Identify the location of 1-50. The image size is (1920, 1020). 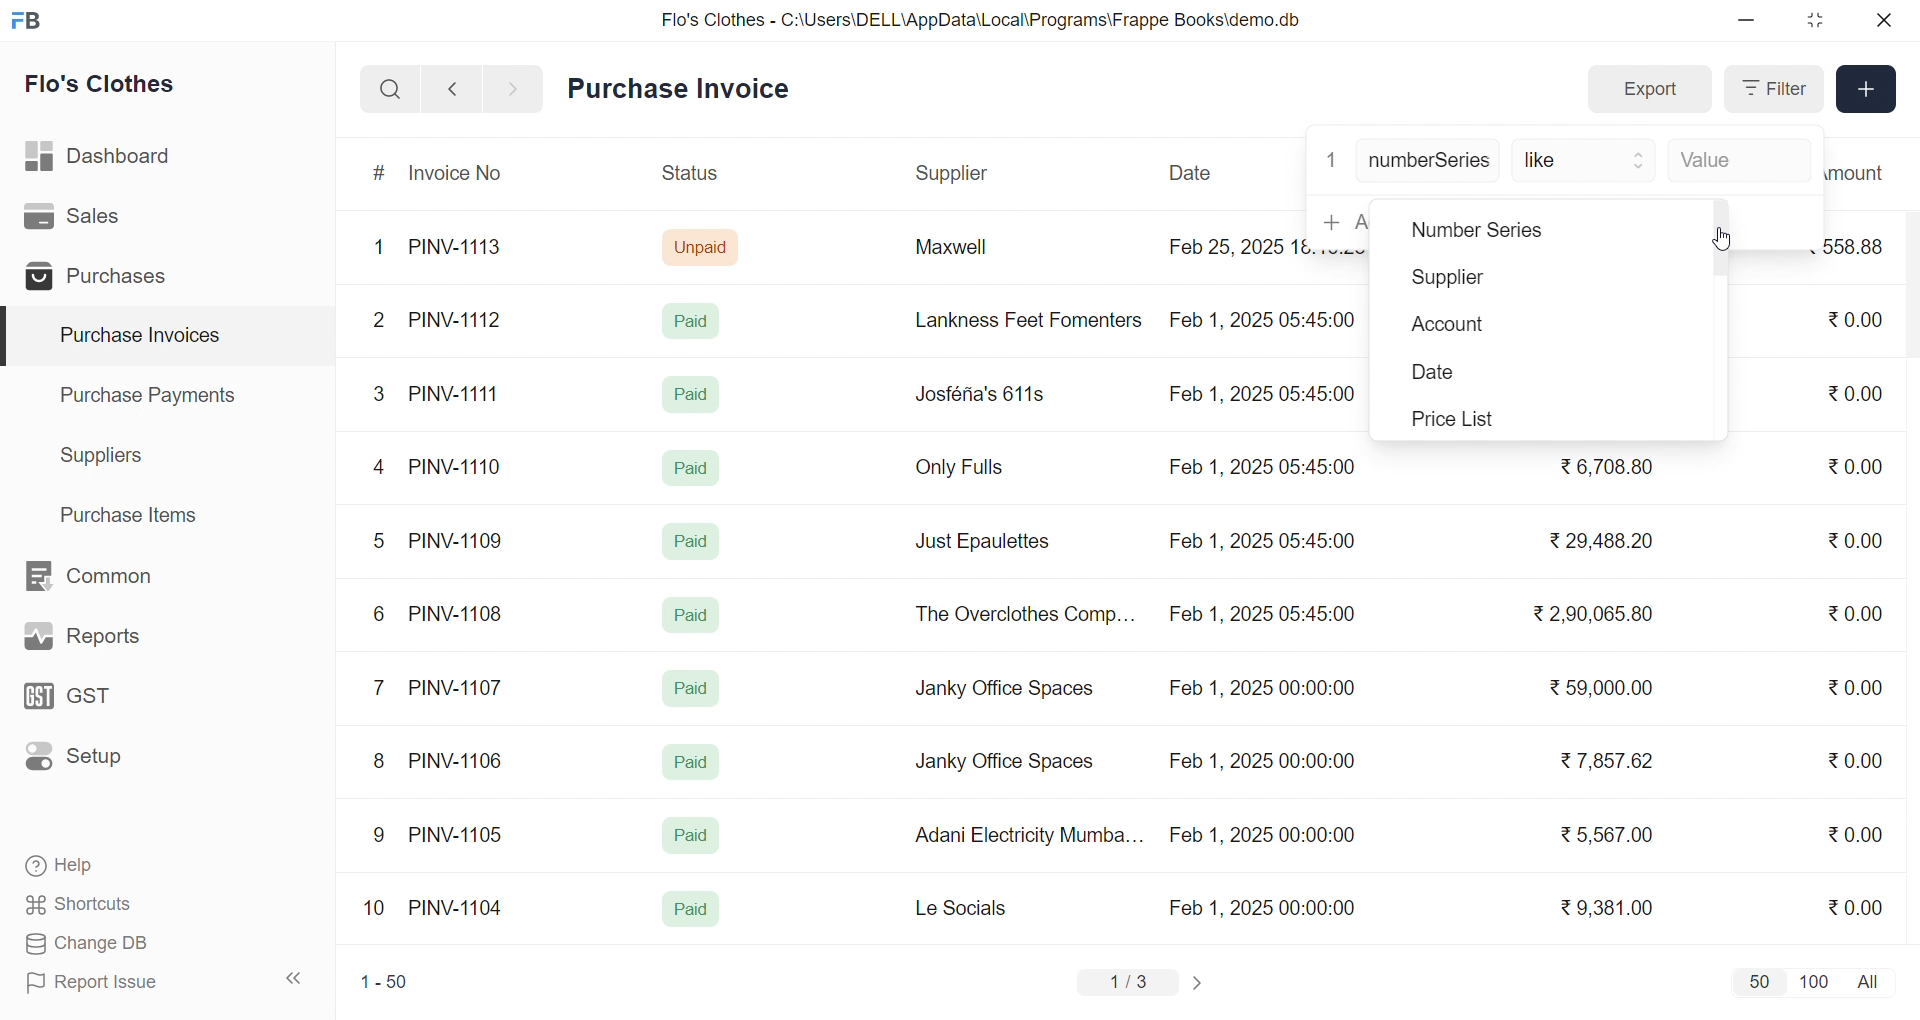
(384, 984).